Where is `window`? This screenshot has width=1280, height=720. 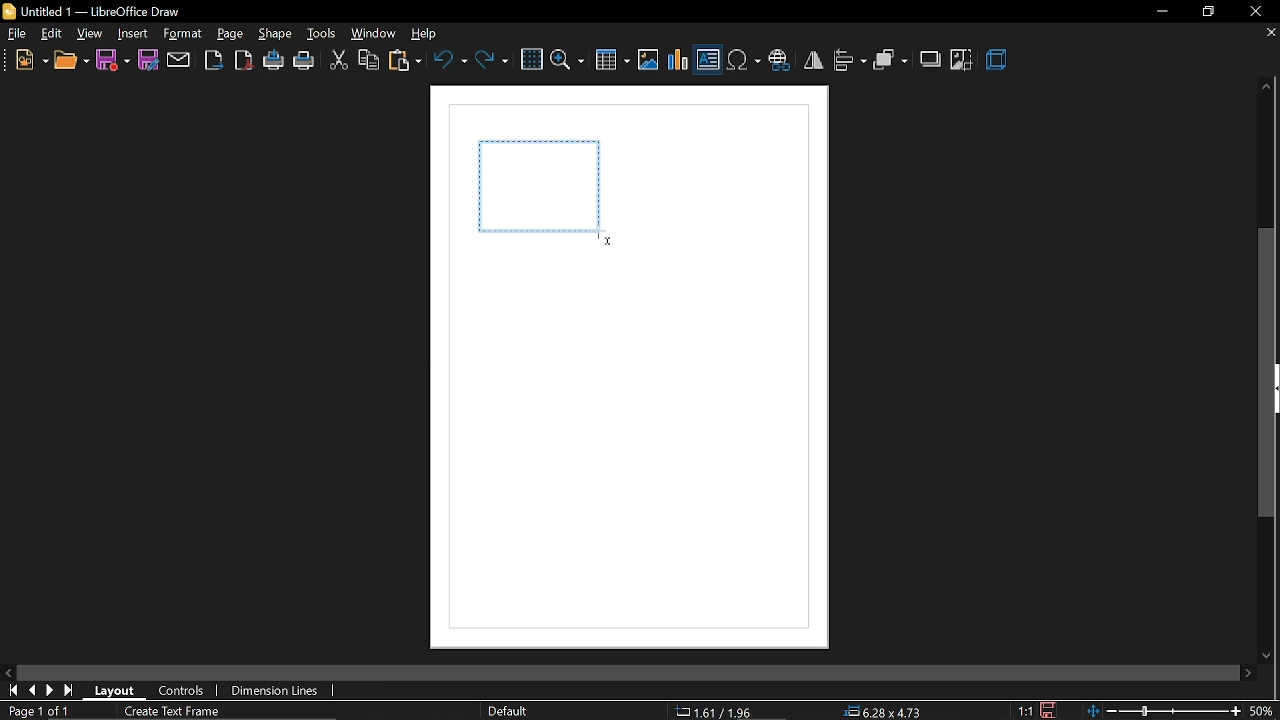
window is located at coordinates (374, 34).